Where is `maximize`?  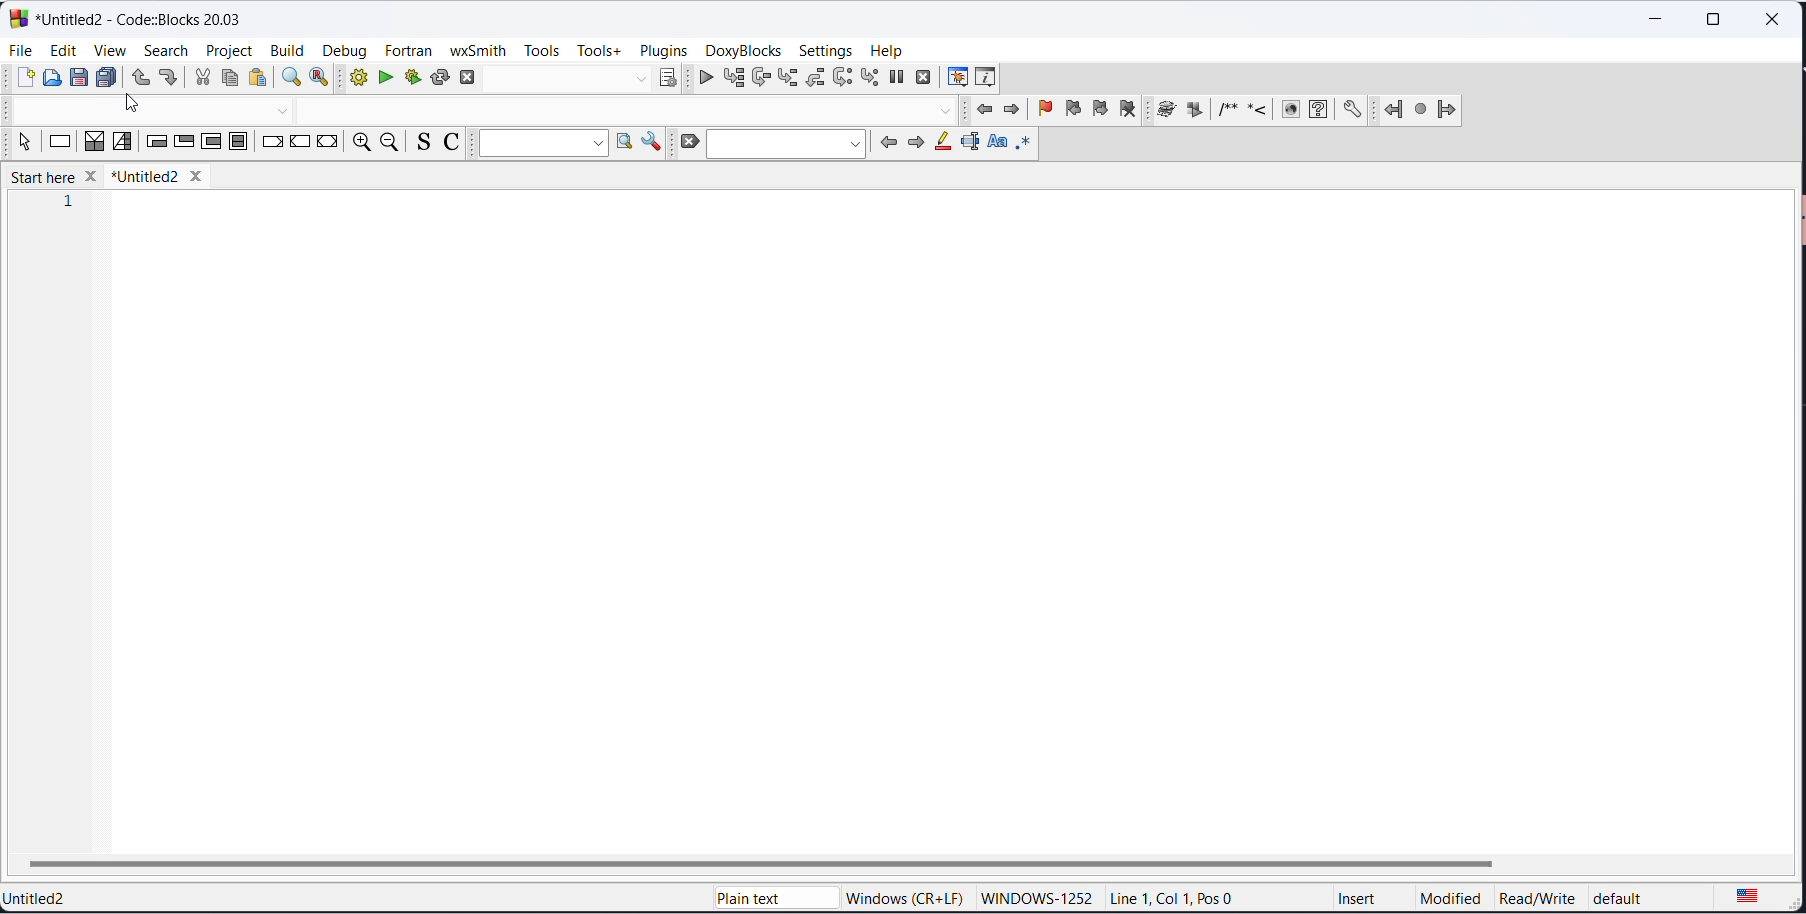
maximize is located at coordinates (1720, 20).